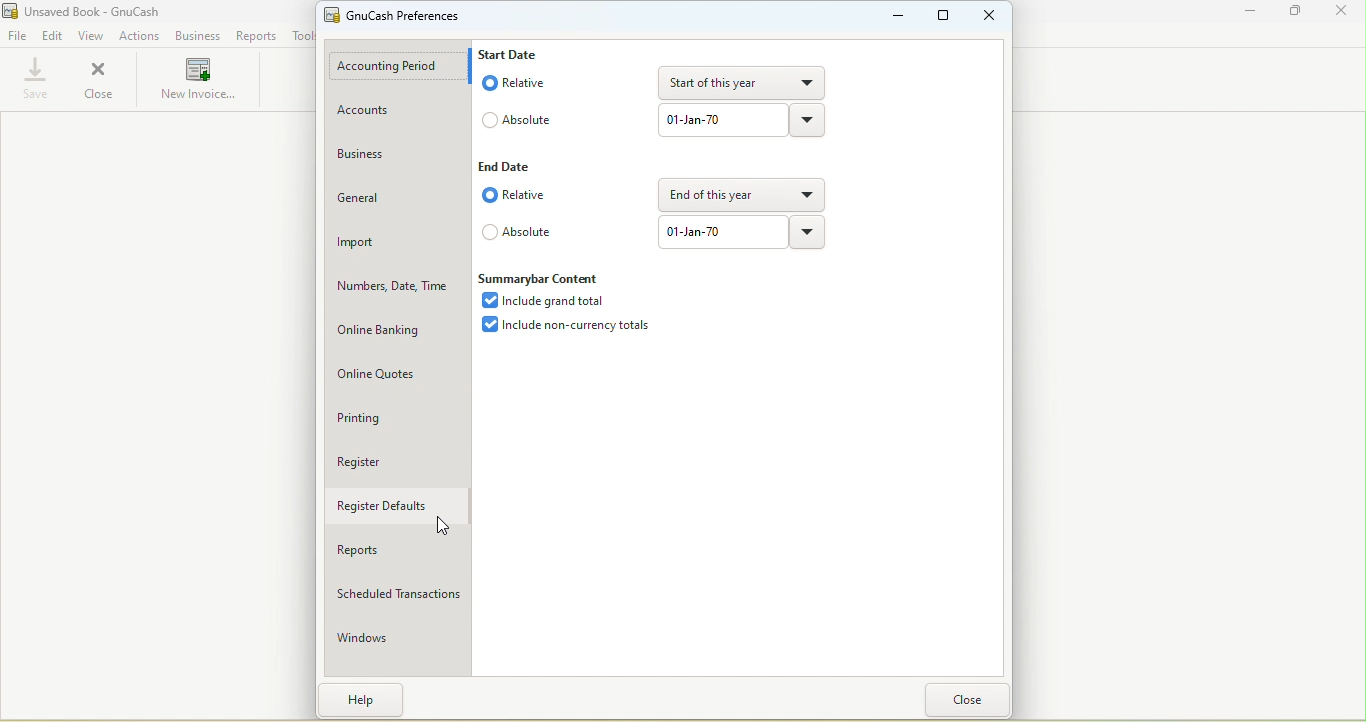  What do you see at coordinates (399, 638) in the screenshot?
I see `Windows` at bounding box center [399, 638].